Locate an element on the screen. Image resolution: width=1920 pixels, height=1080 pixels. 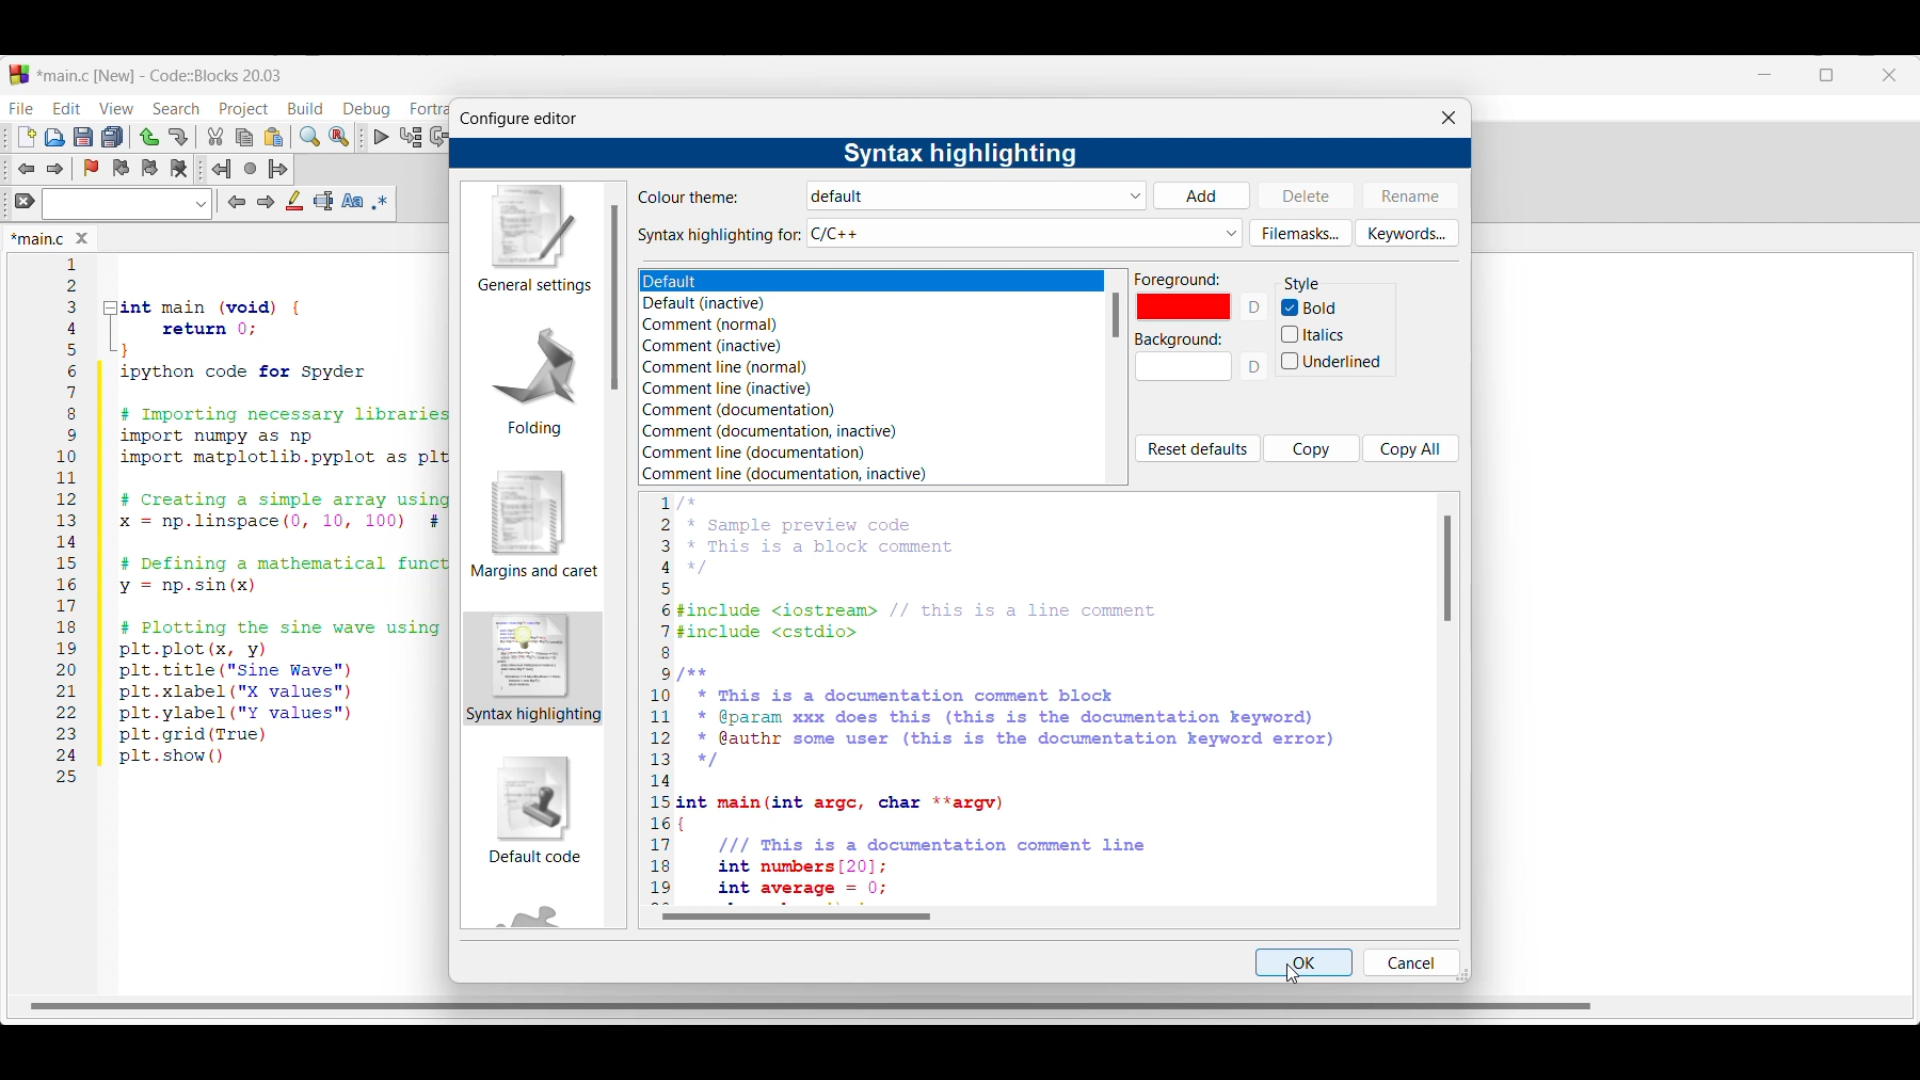
Use regex is located at coordinates (380, 202).